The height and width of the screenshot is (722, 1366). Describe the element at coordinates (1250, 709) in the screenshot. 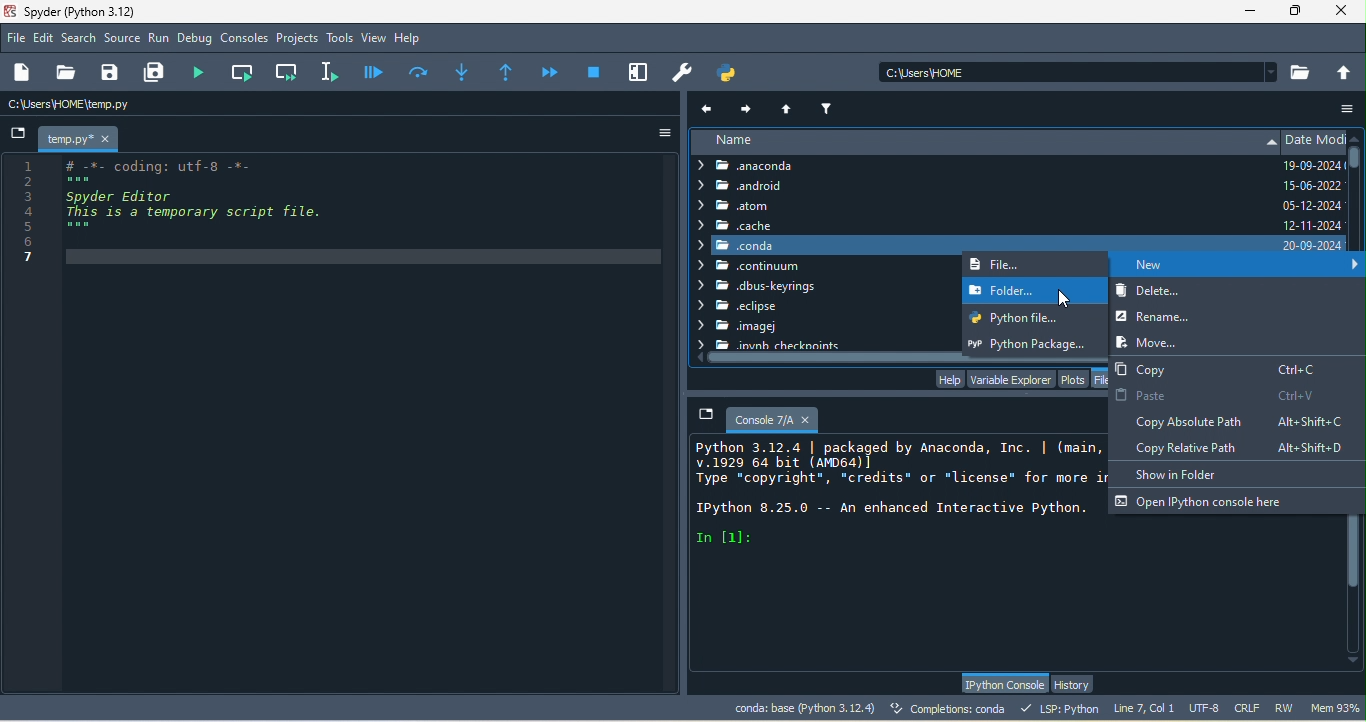

I see `crlf` at that location.